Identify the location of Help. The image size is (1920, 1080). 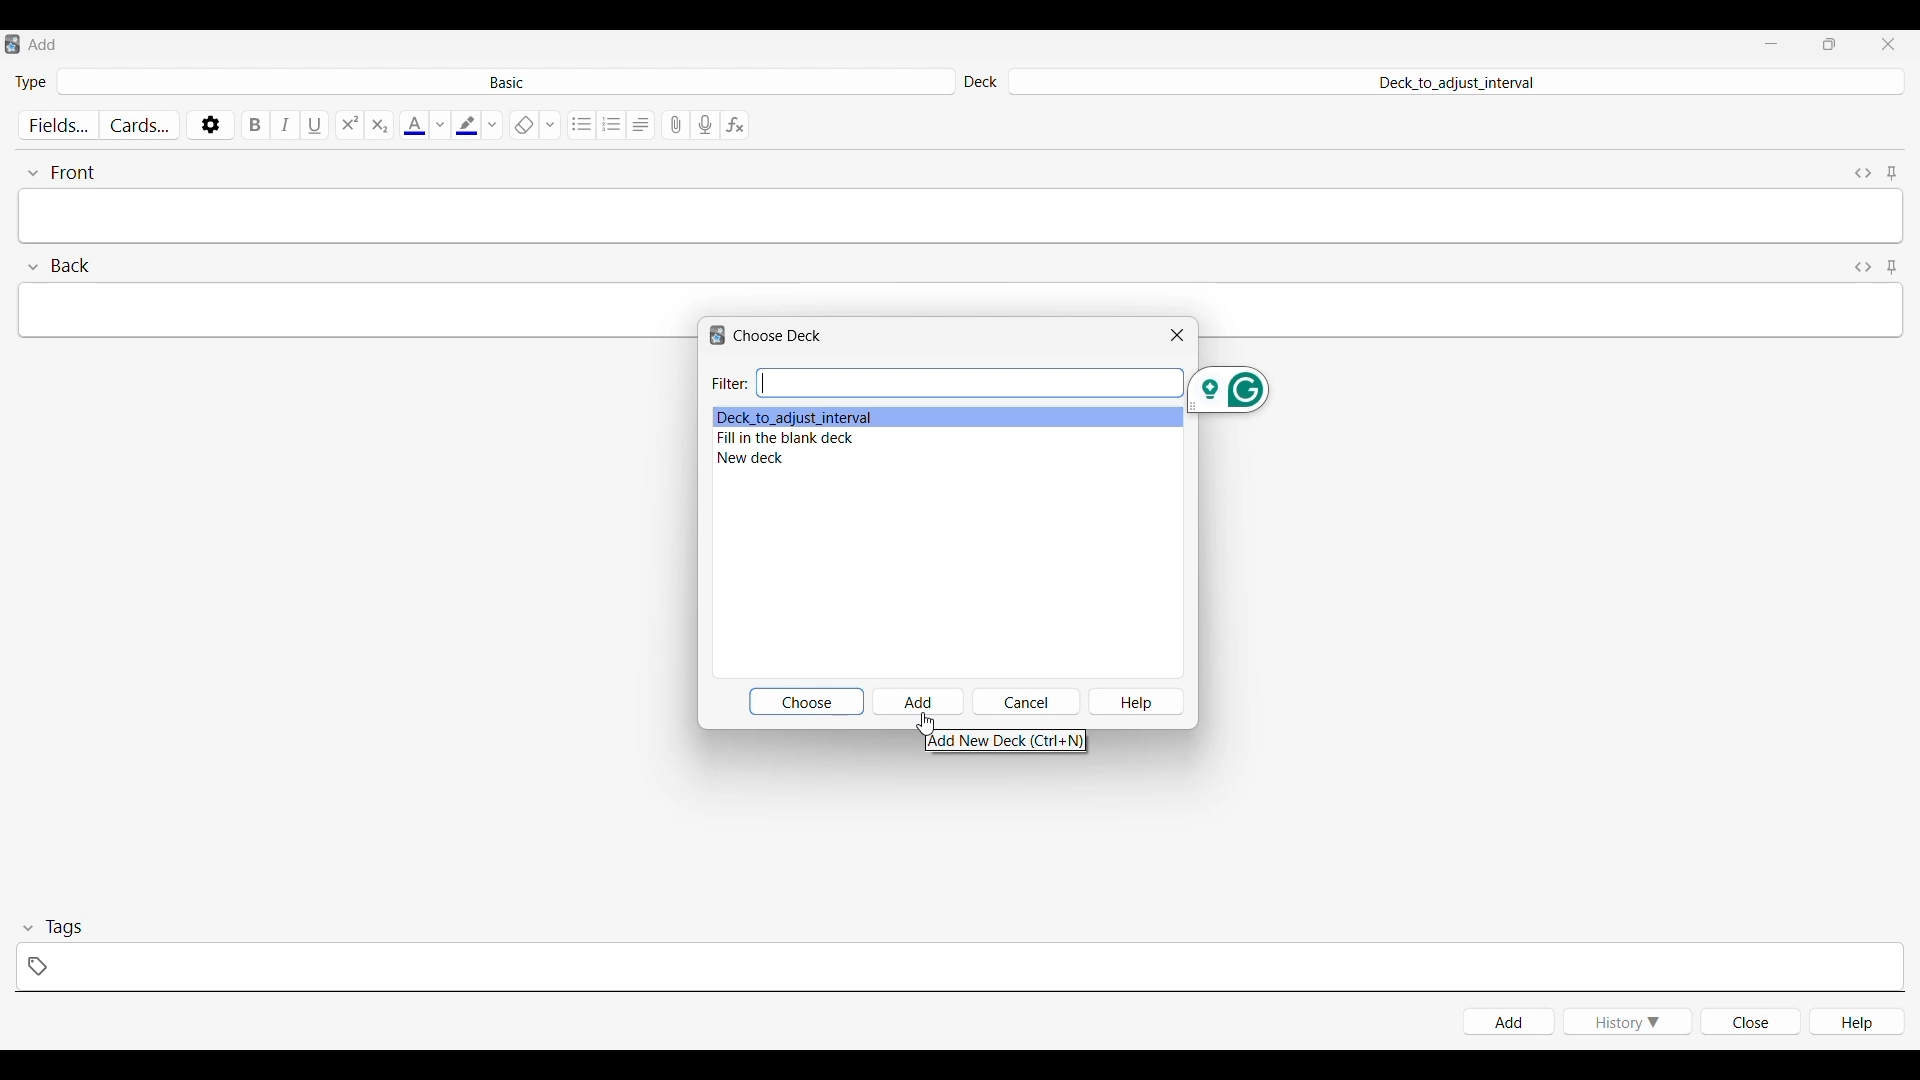
(1857, 1021).